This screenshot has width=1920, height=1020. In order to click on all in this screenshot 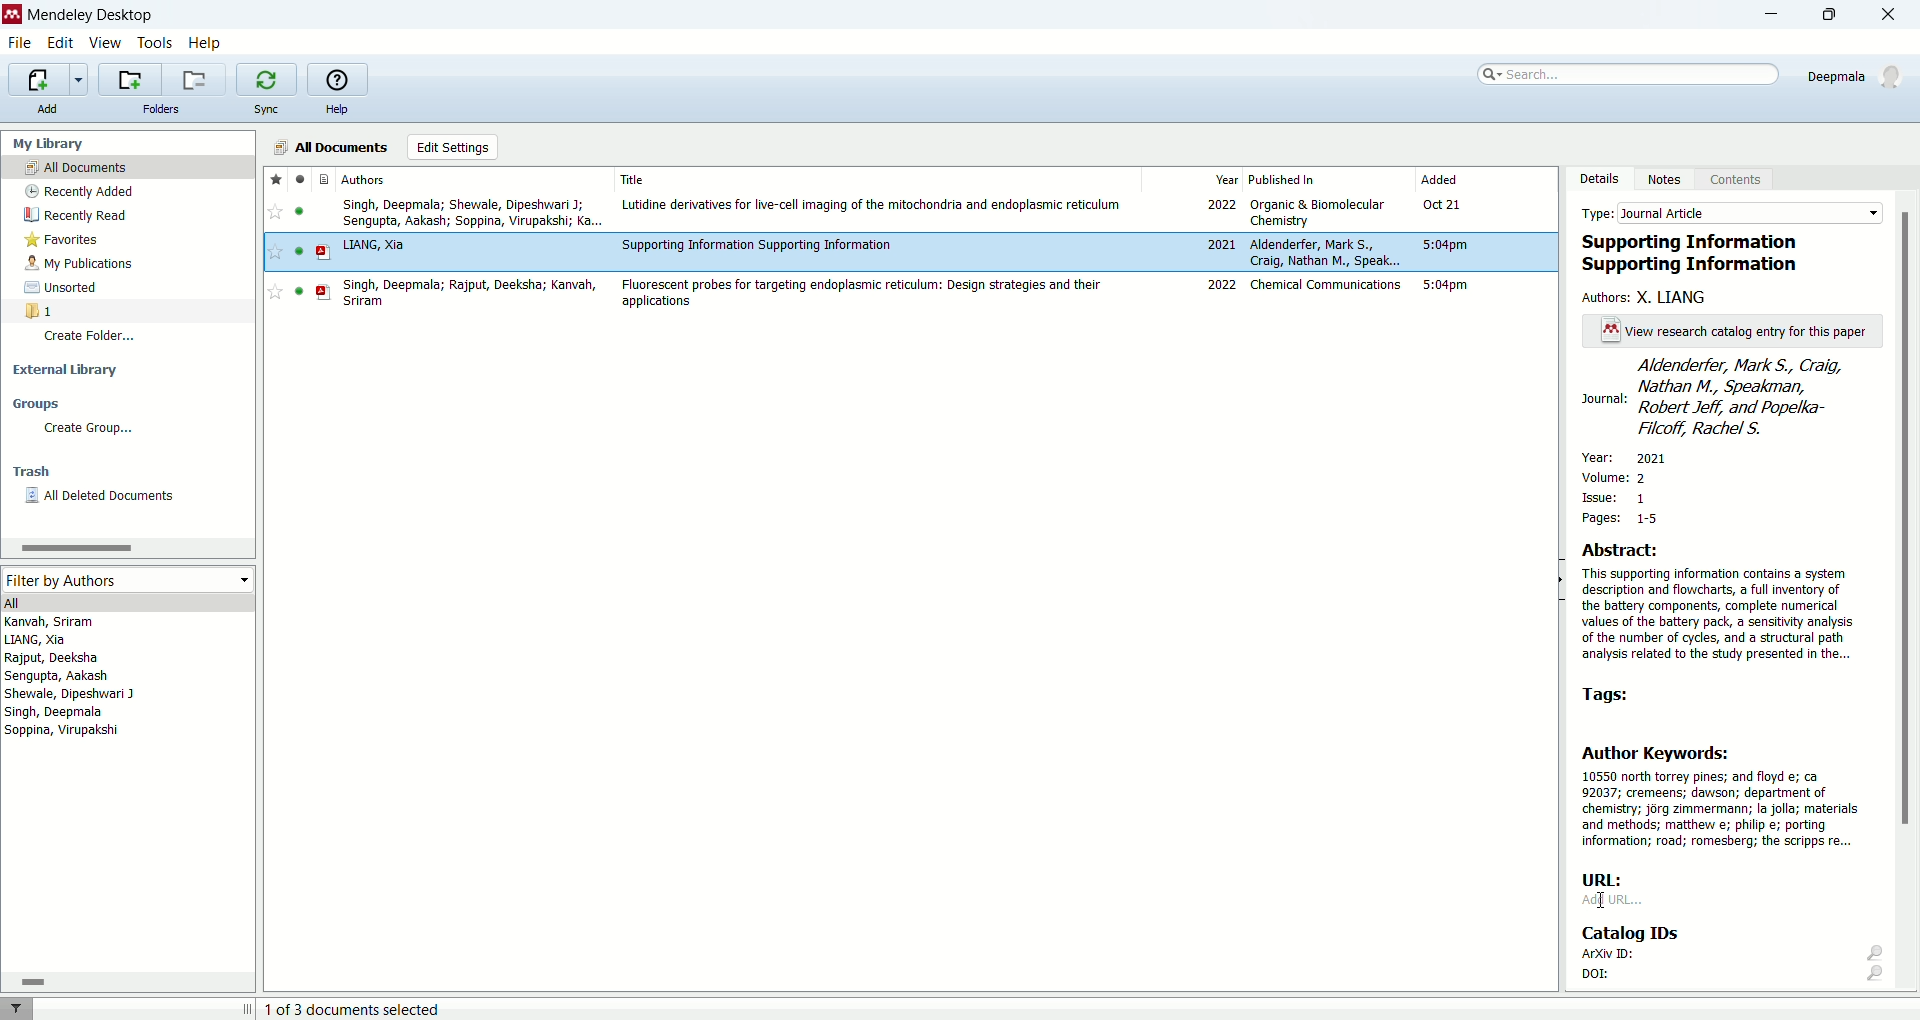, I will do `click(125, 601)`.